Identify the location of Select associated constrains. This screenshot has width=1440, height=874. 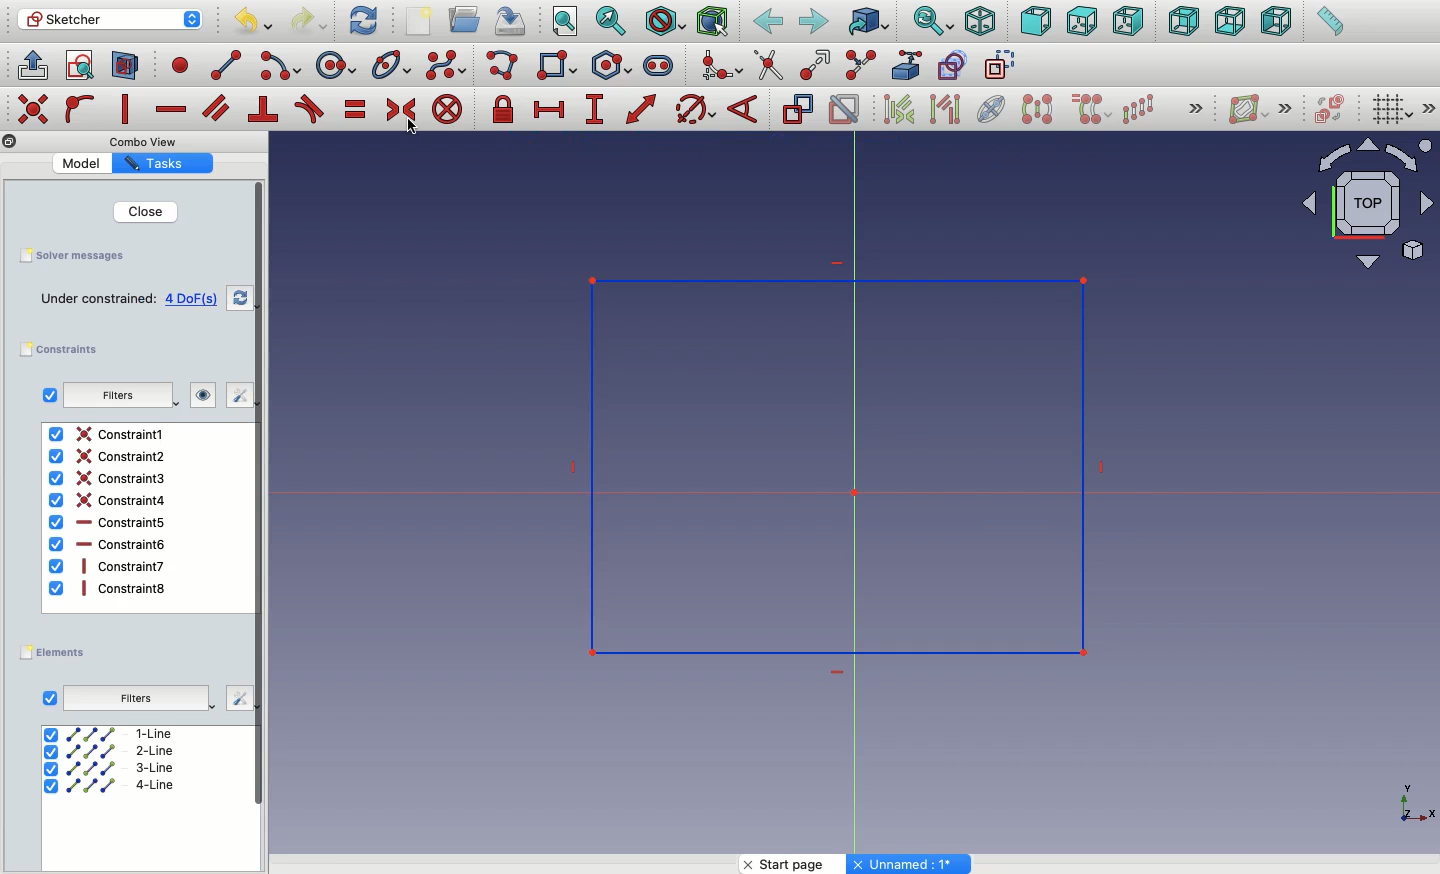
(895, 109).